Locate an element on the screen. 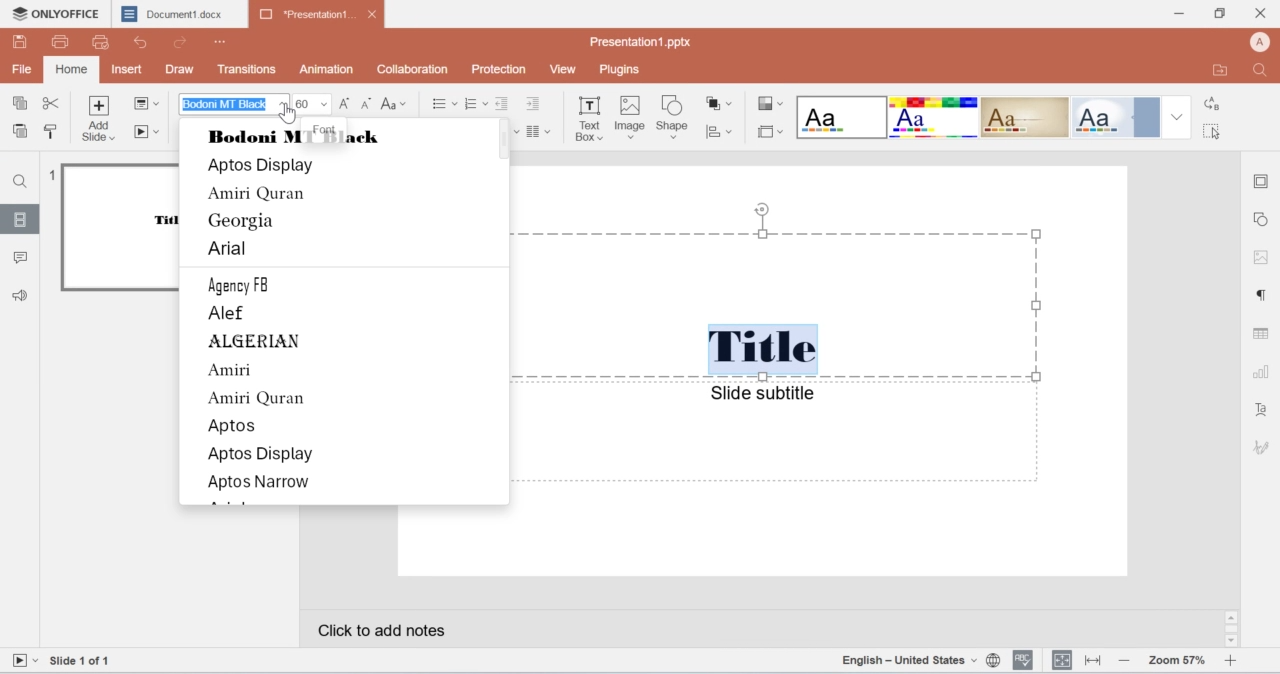 The height and width of the screenshot is (674, 1280). Menu is located at coordinates (222, 42).